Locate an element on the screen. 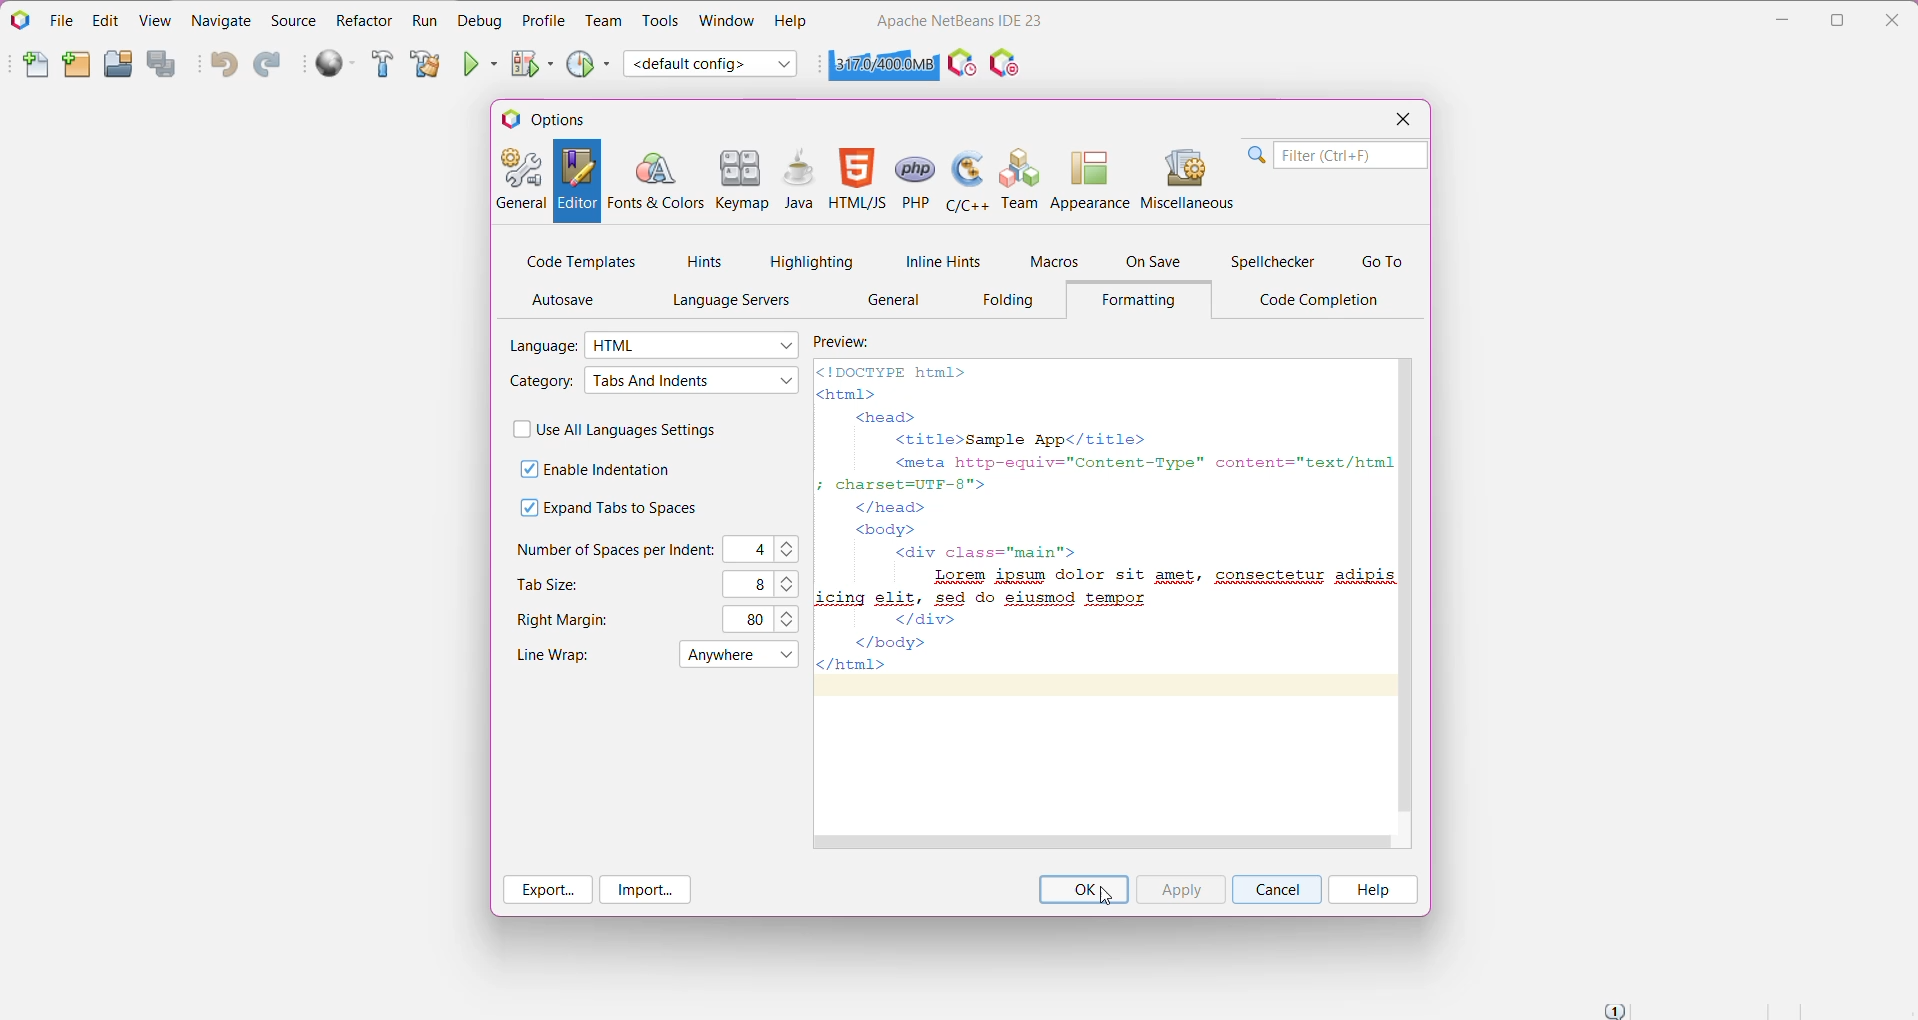  Clean and Build Project is located at coordinates (424, 65).